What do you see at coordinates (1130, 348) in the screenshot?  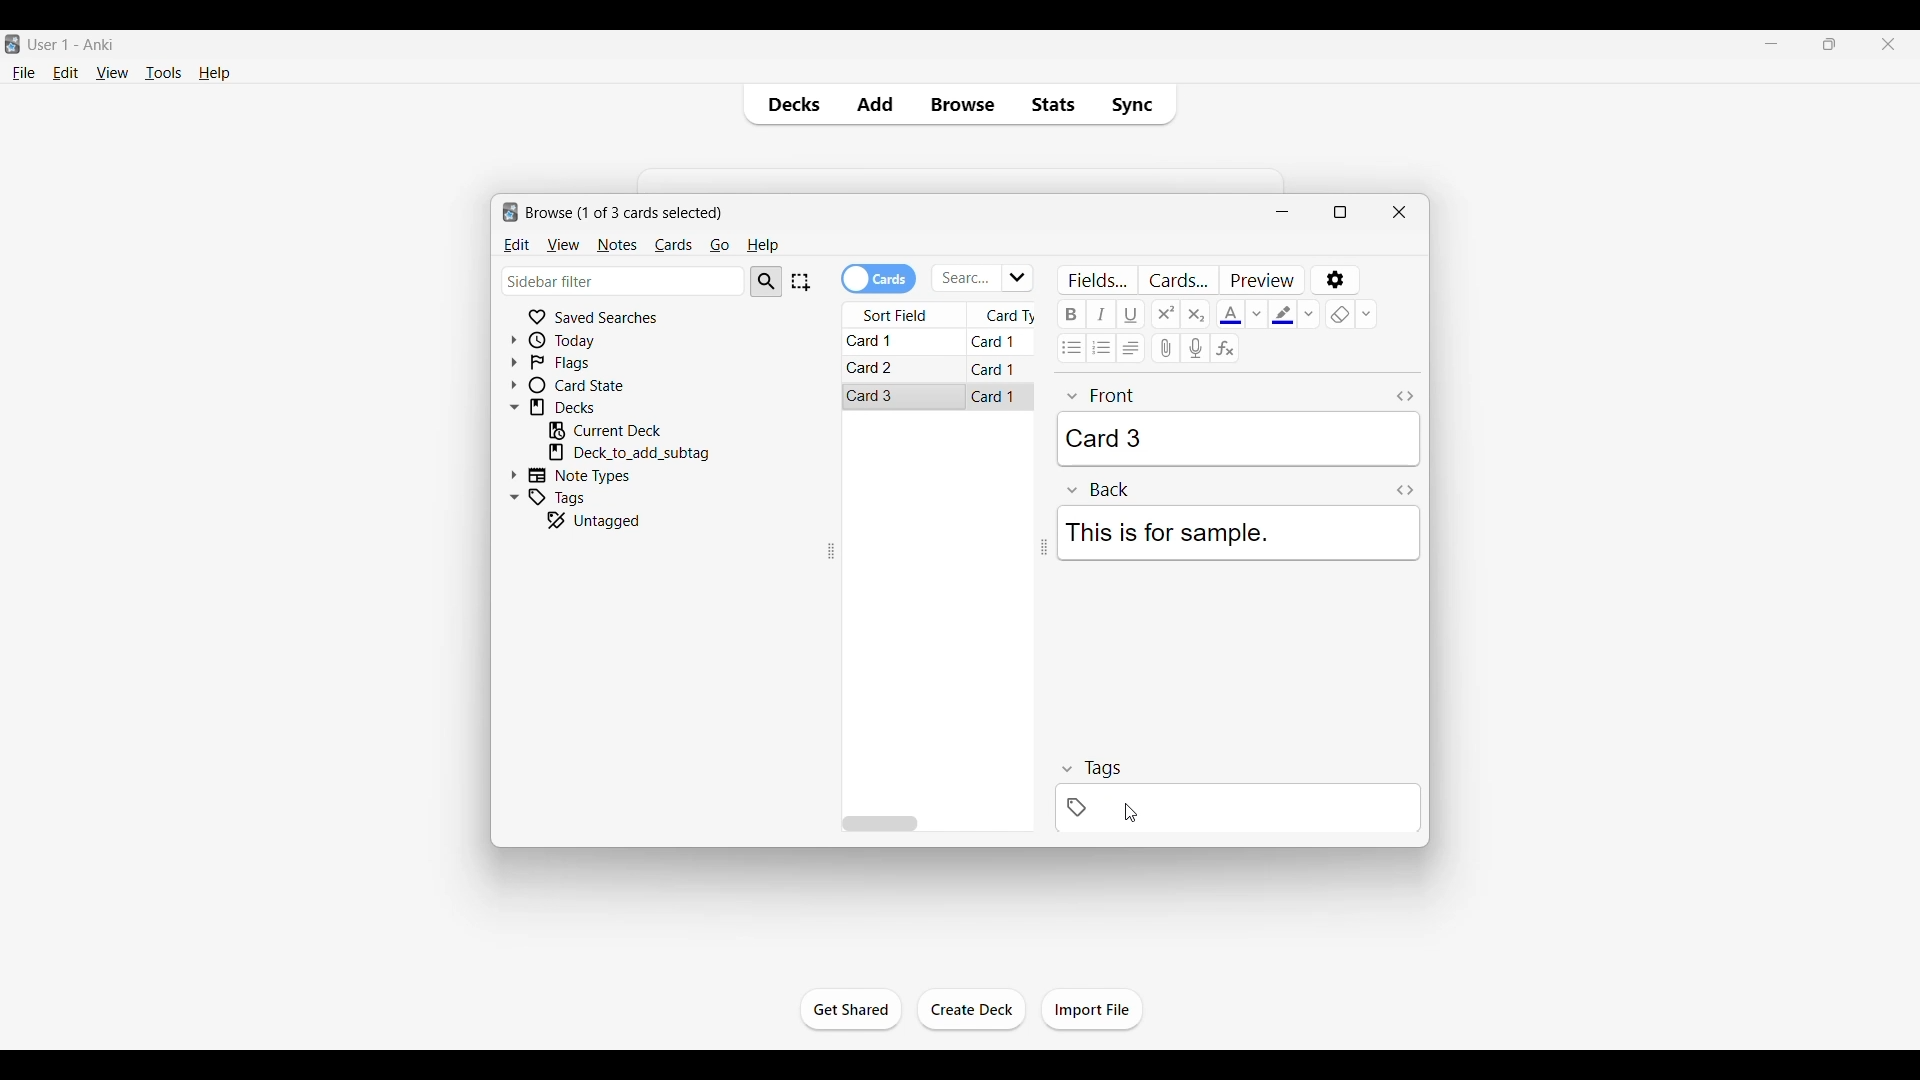 I see `Alignment` at bounding box center [1130, 348].